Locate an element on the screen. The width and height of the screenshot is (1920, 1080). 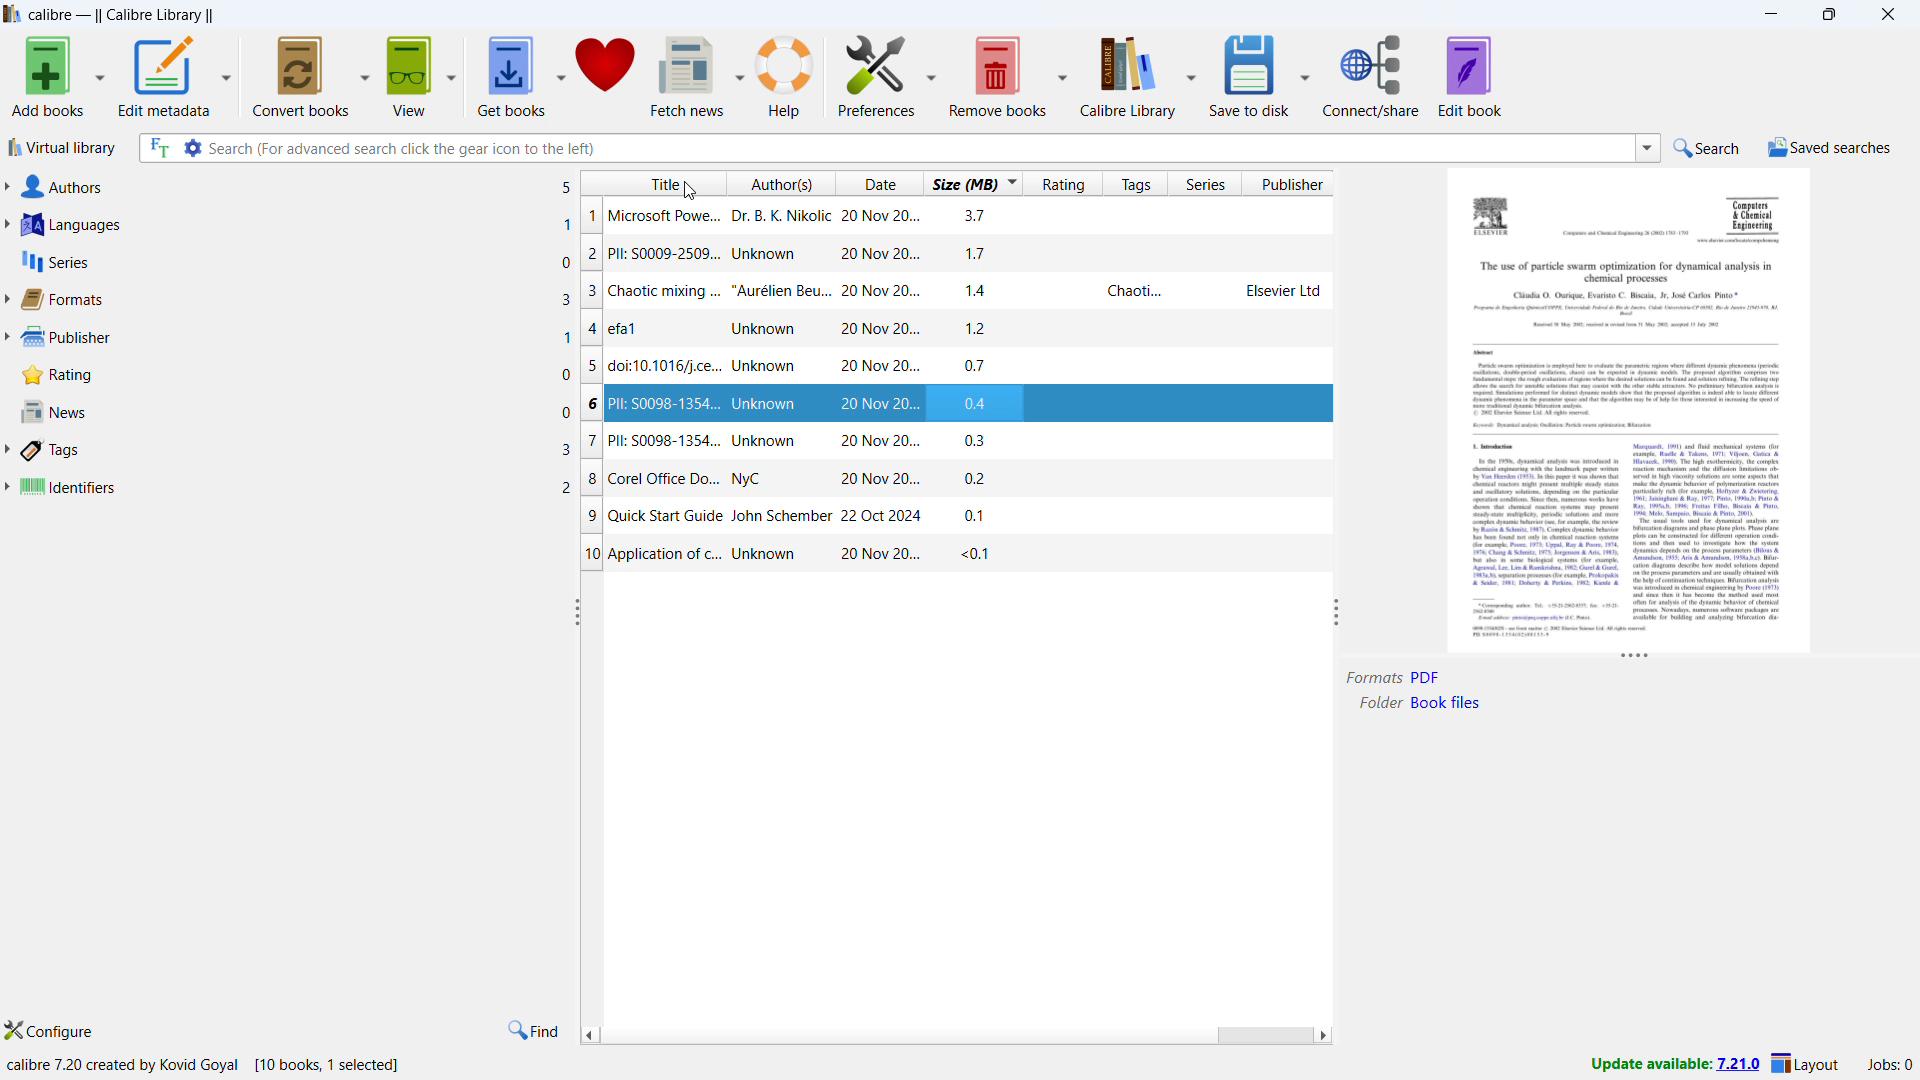
expand publisher is located at coordinates (6, 338).